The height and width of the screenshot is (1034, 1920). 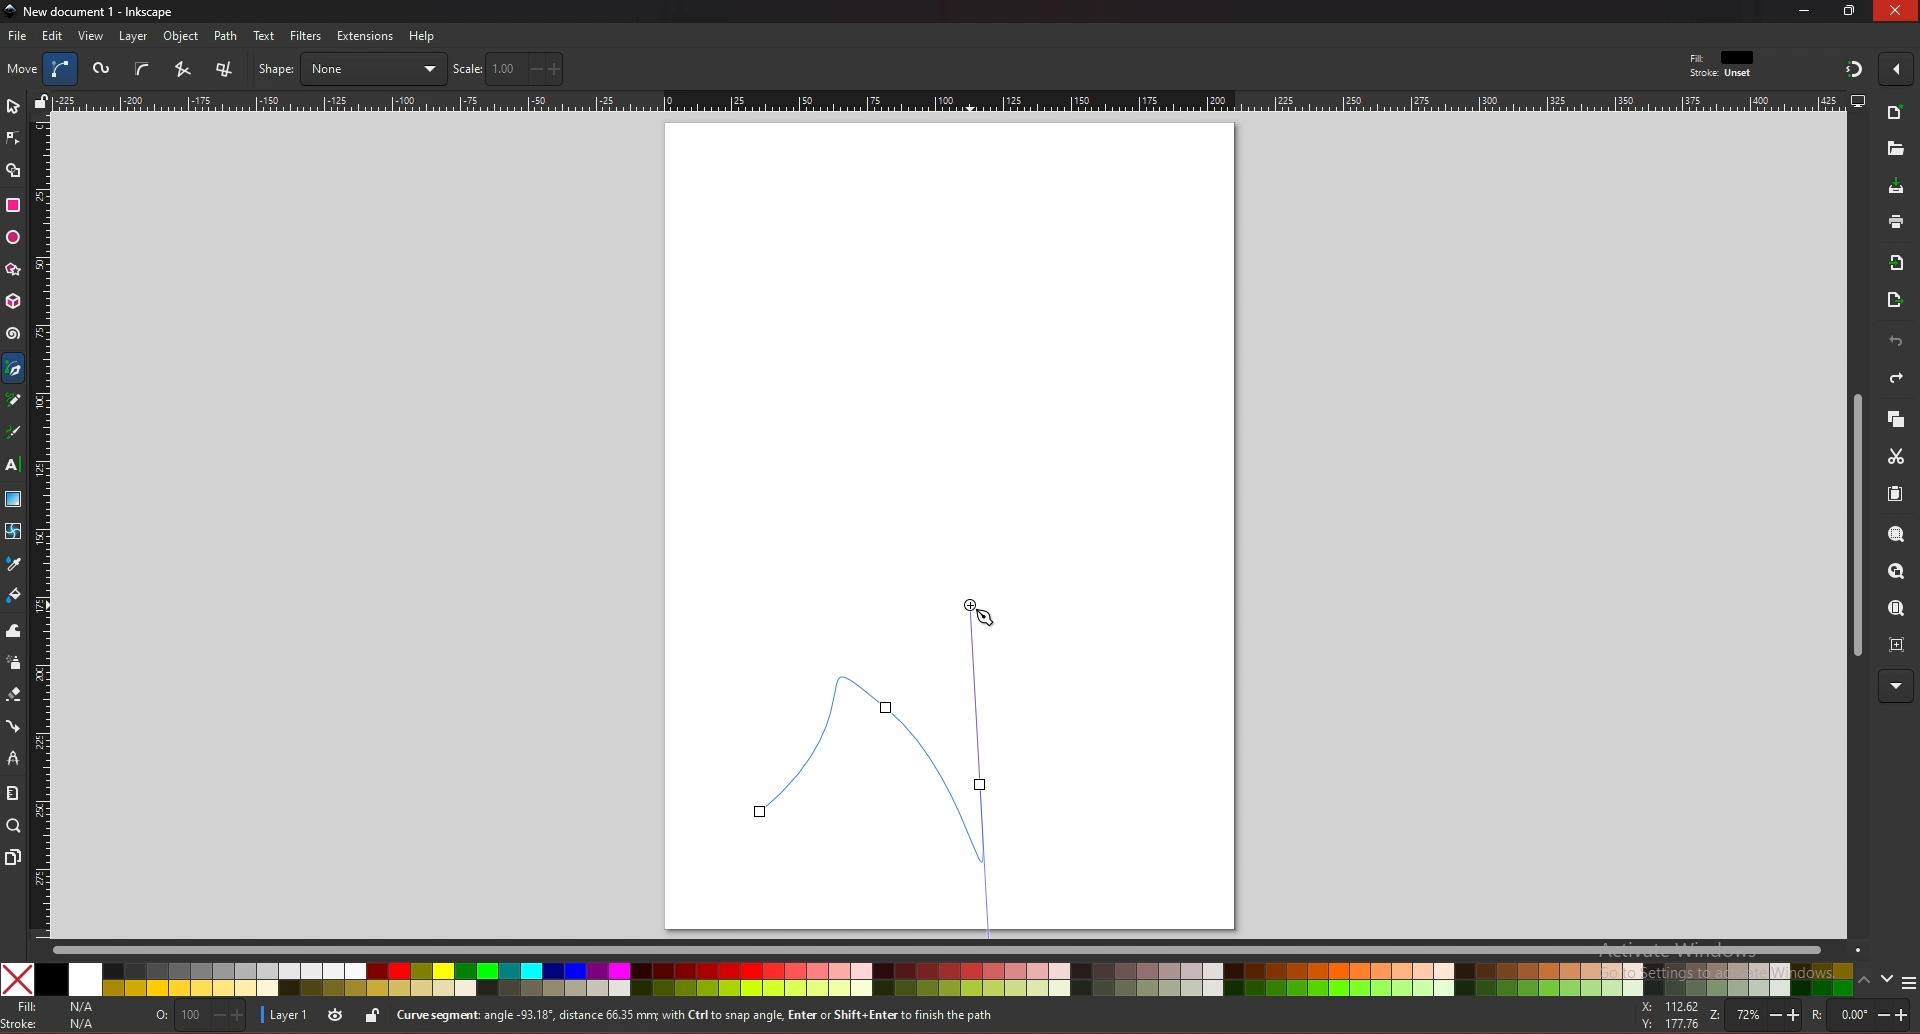 I want to click on lock, so click(x=372, y=1015).